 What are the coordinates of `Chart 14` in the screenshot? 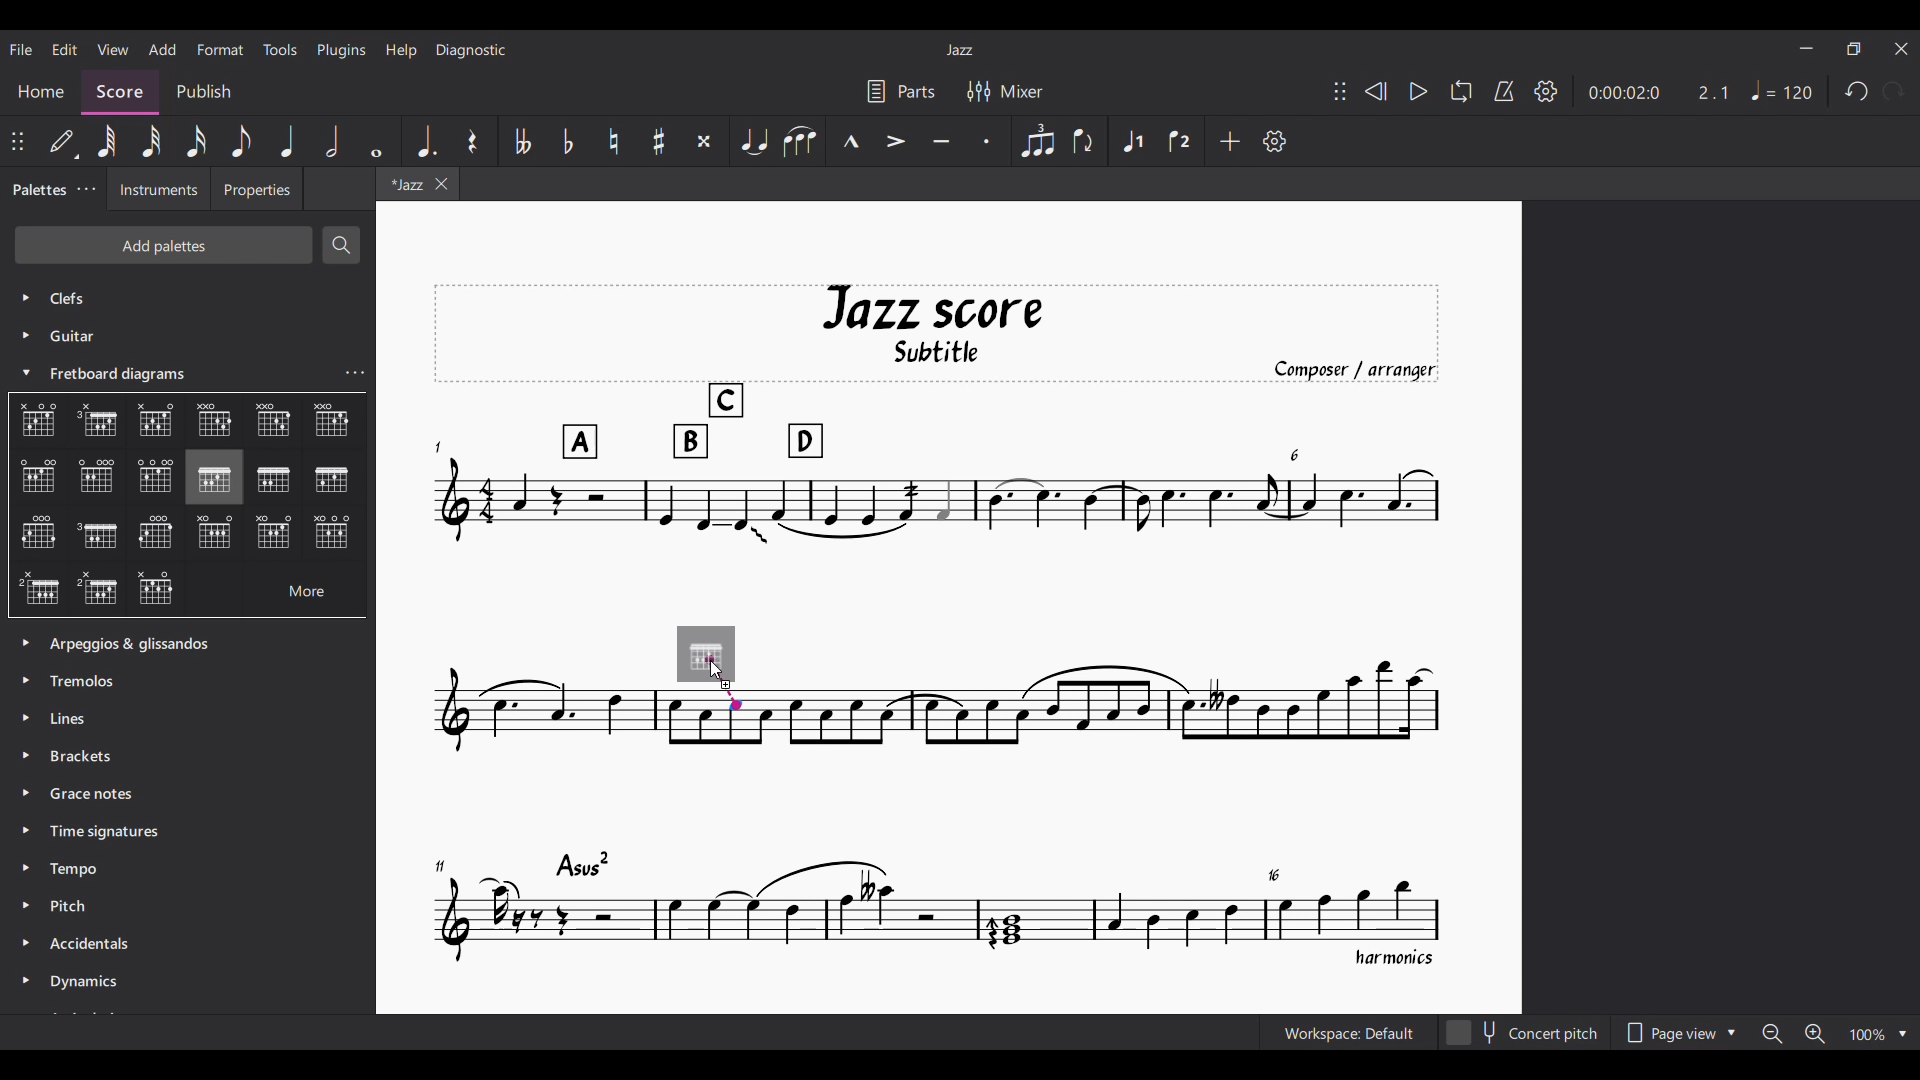 It's located at (157, 534).